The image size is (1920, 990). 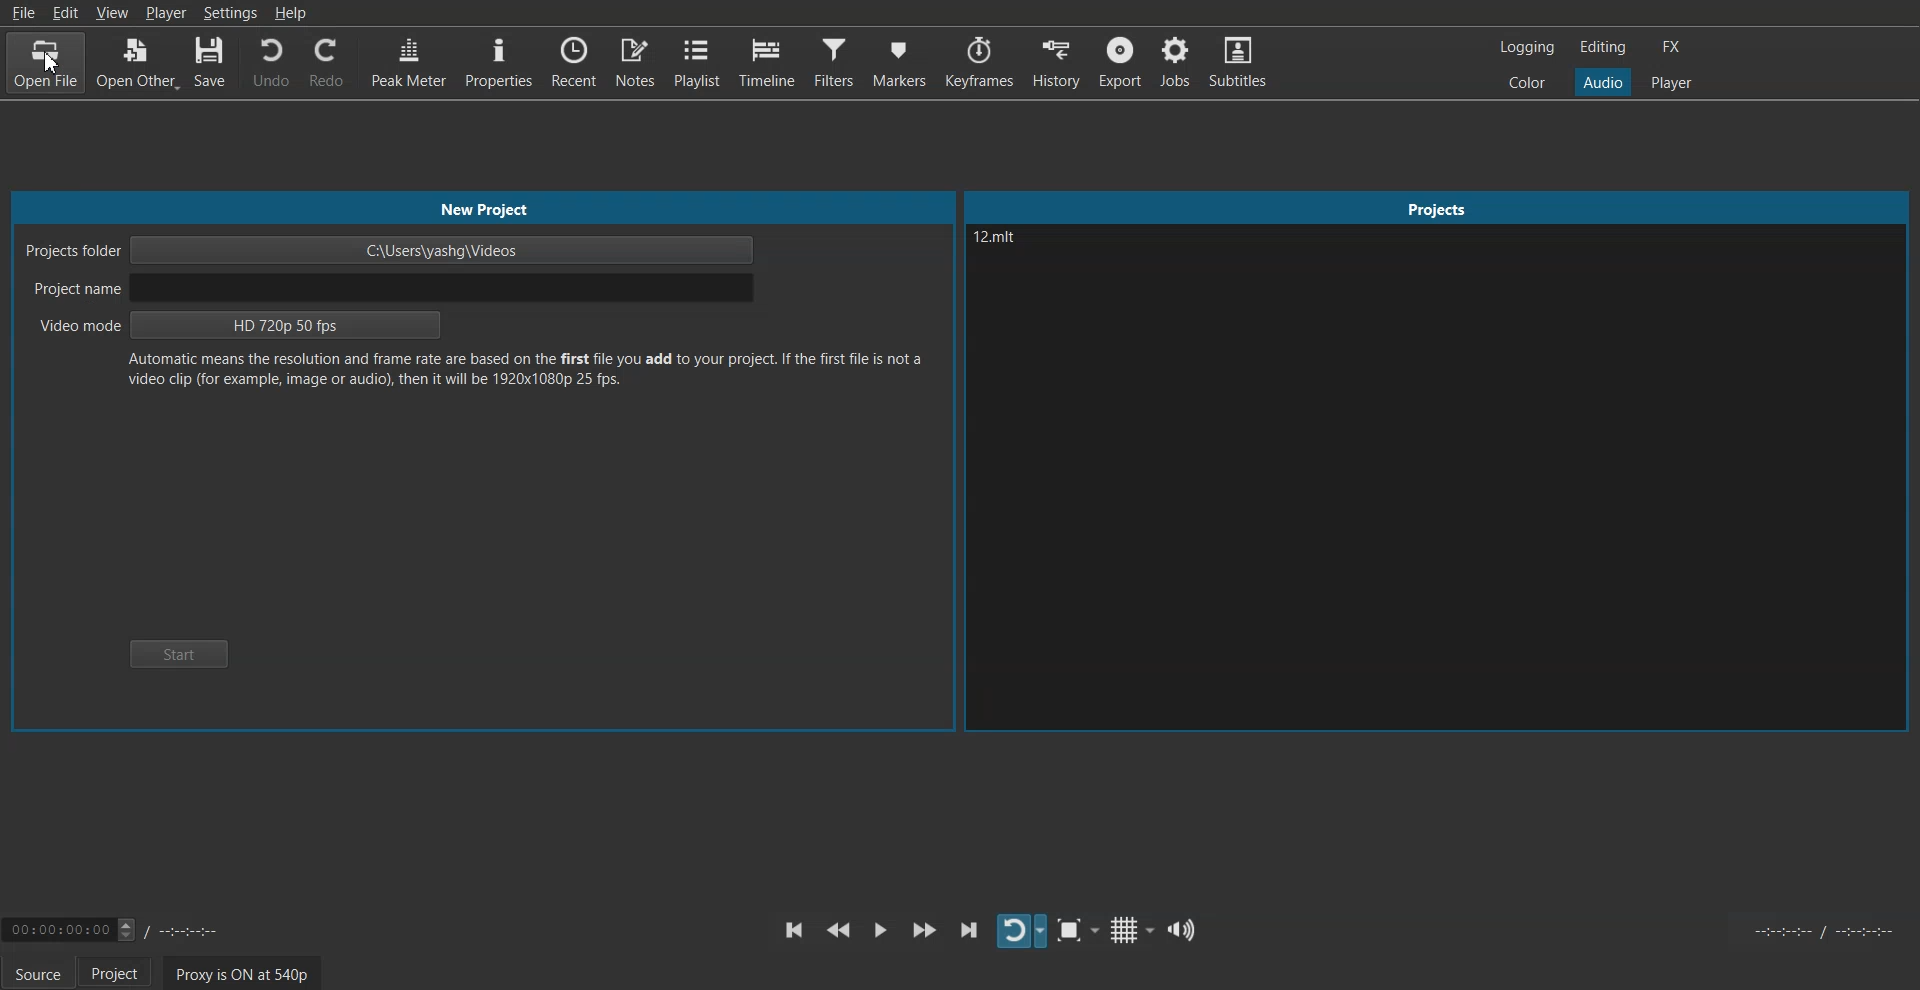 What do you see at coordinates (138, 62) in the screenshot?
I see `Open Other` at bounding box center [138, 62].